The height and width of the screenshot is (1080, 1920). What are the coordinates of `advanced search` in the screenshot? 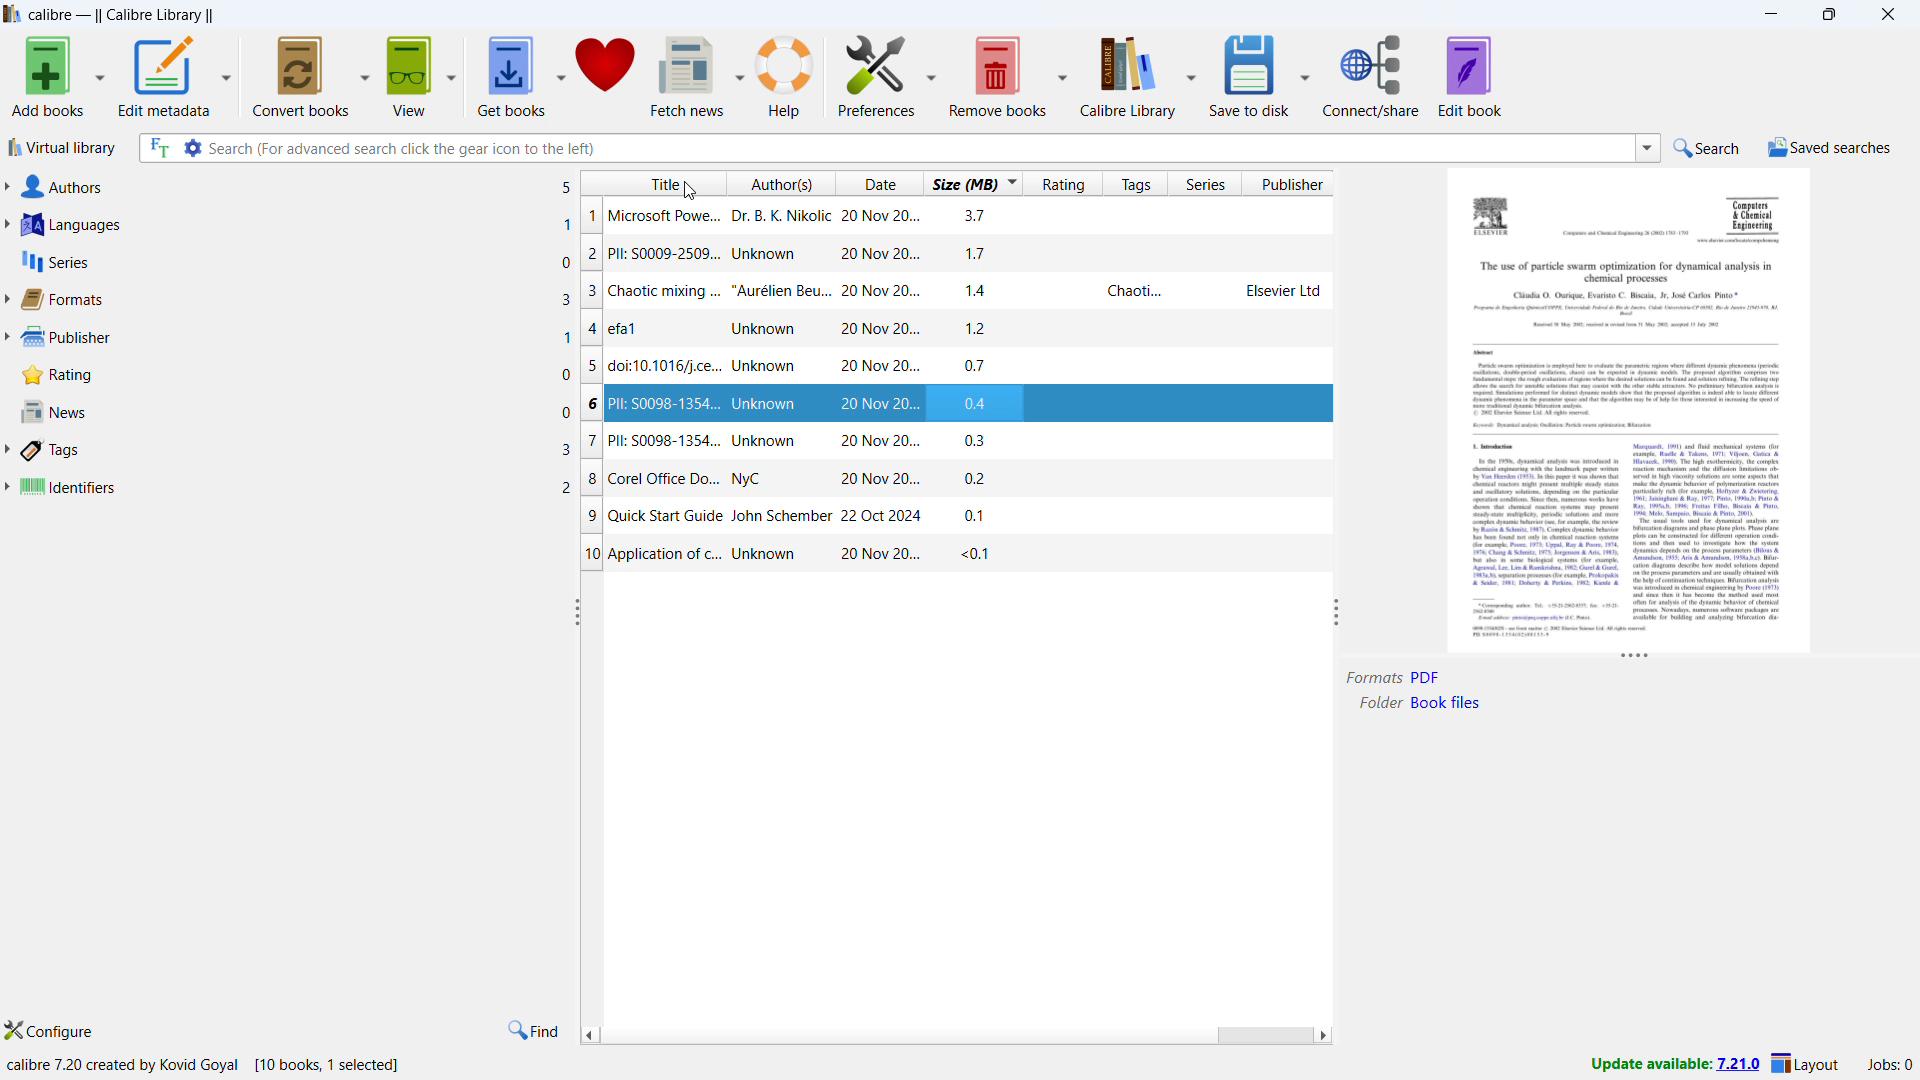 It's located at (193, 148).